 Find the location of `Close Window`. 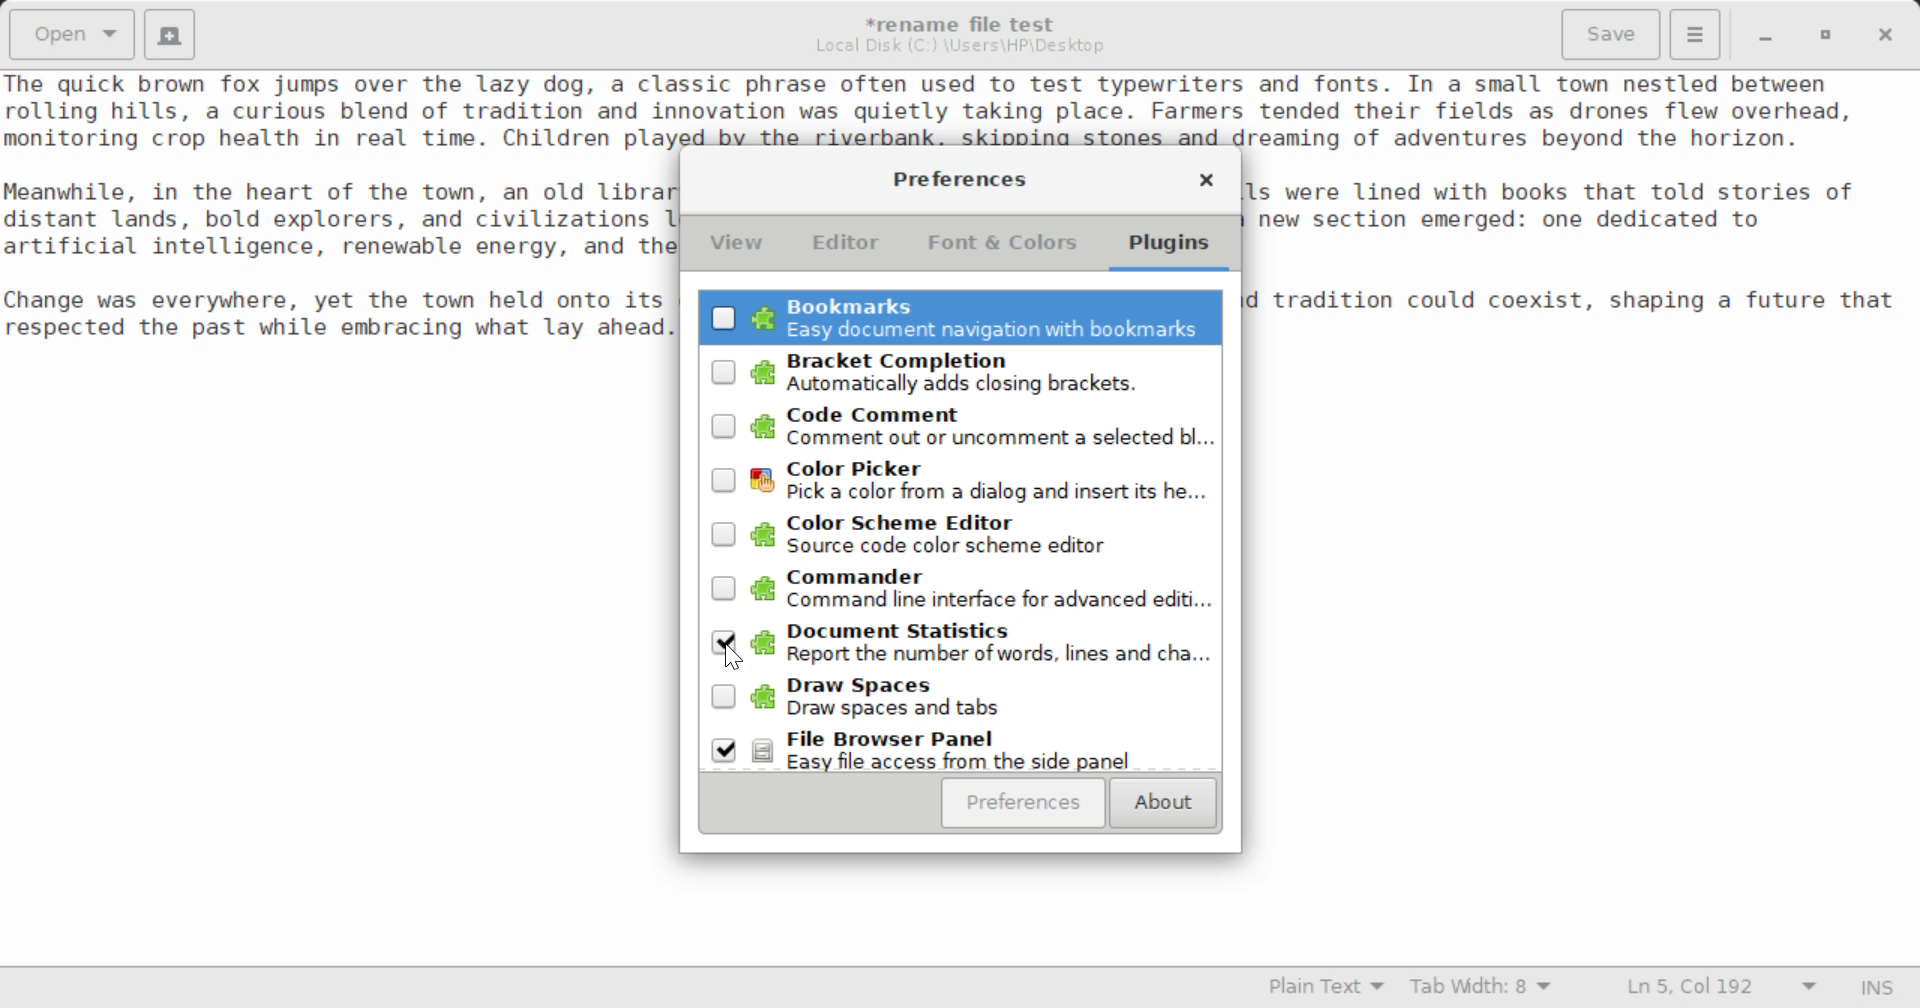

Close Window is located at coordinates (1888, 33).